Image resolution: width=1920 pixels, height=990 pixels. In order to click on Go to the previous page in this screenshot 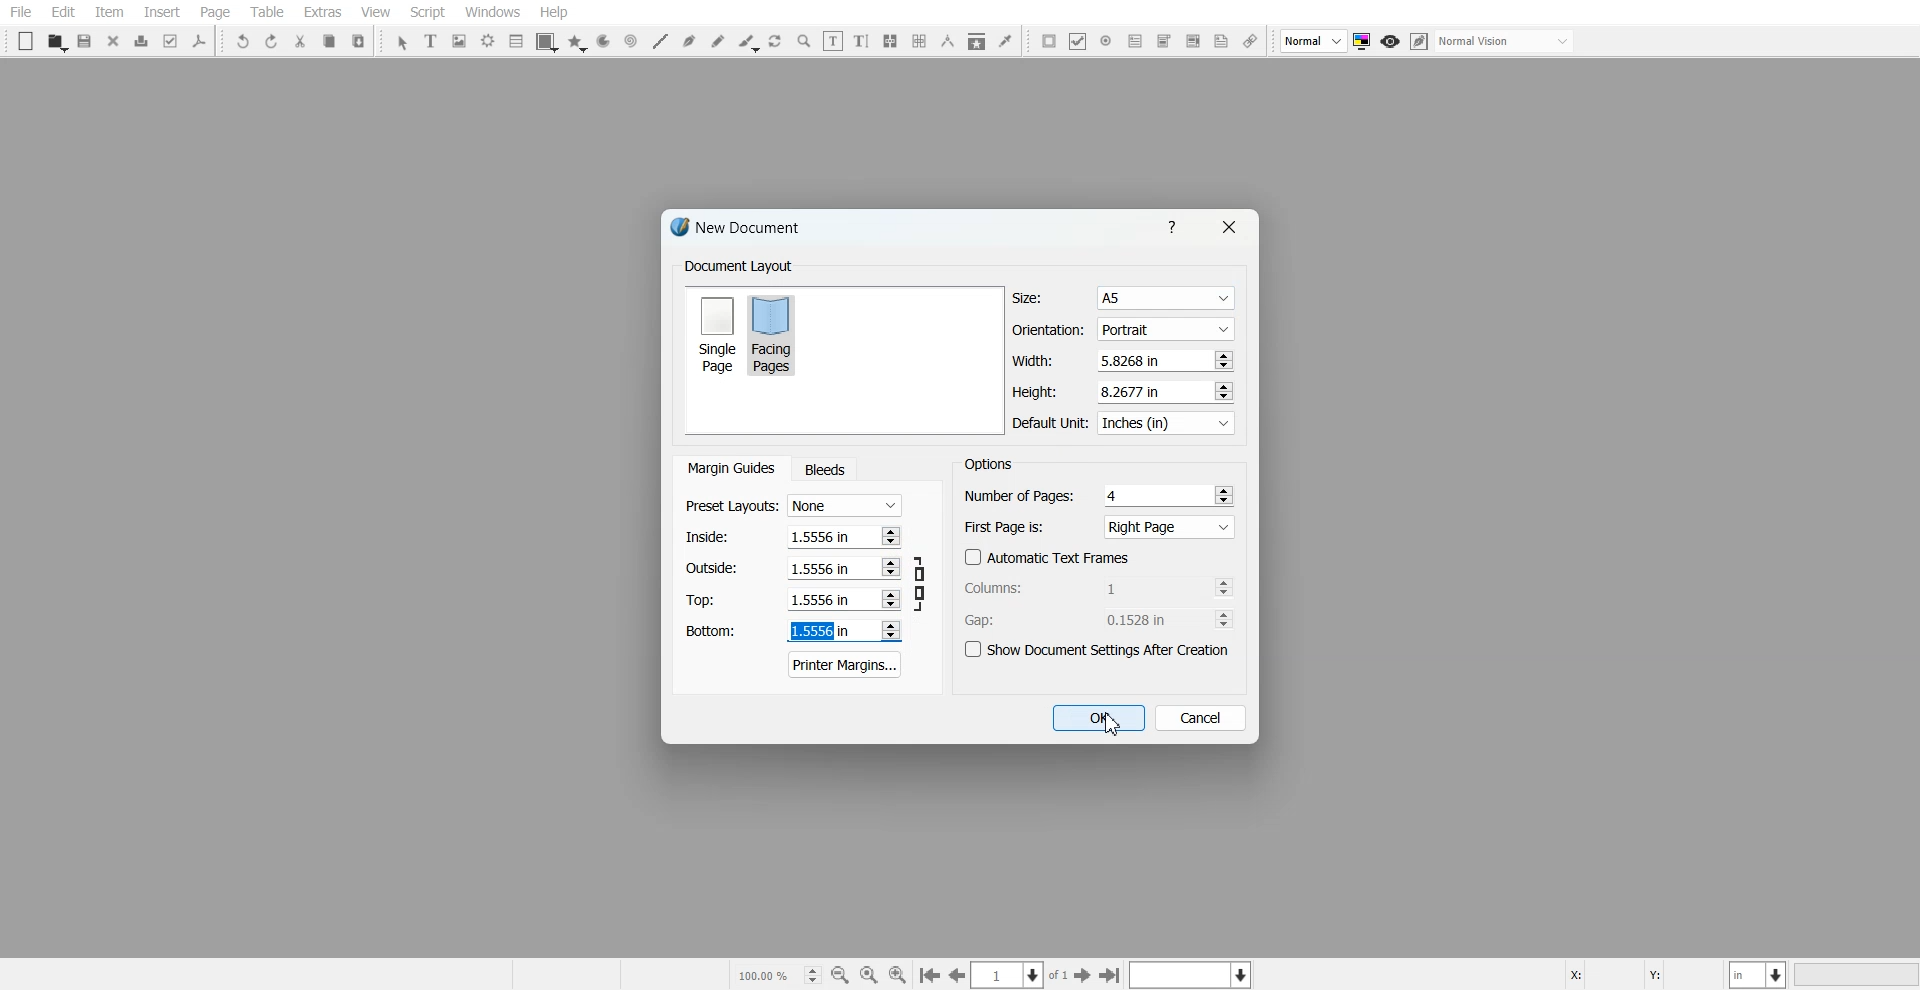, I will do `click(957, 975)`.